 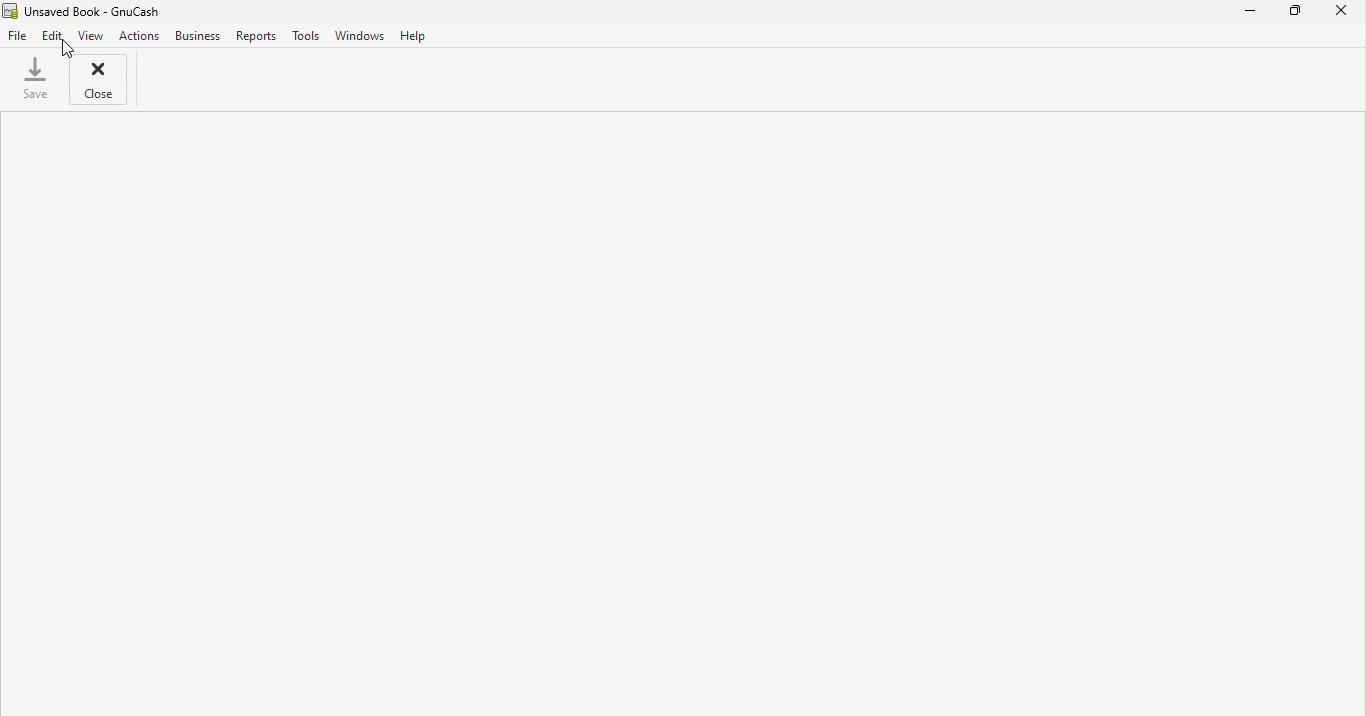 I want to click on Tools, so click(x=305, y=36).